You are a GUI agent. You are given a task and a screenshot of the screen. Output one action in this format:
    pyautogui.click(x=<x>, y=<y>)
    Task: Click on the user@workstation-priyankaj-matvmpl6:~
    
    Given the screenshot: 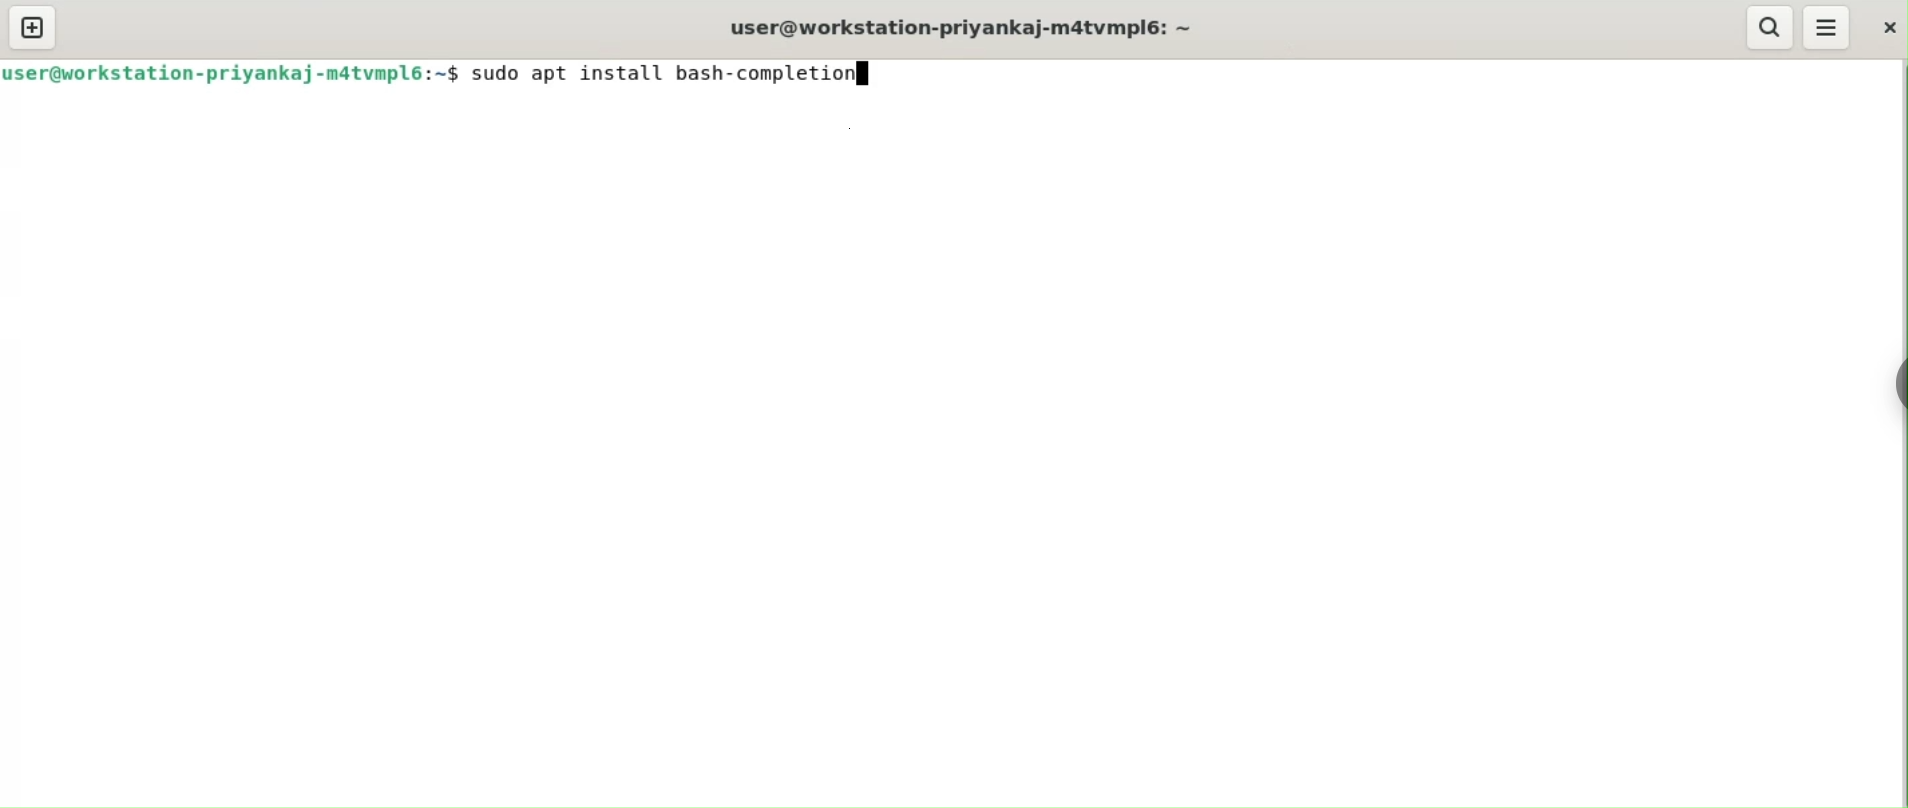 What is the action you would take?
    pyautogui.click(x=219, y=72)
    